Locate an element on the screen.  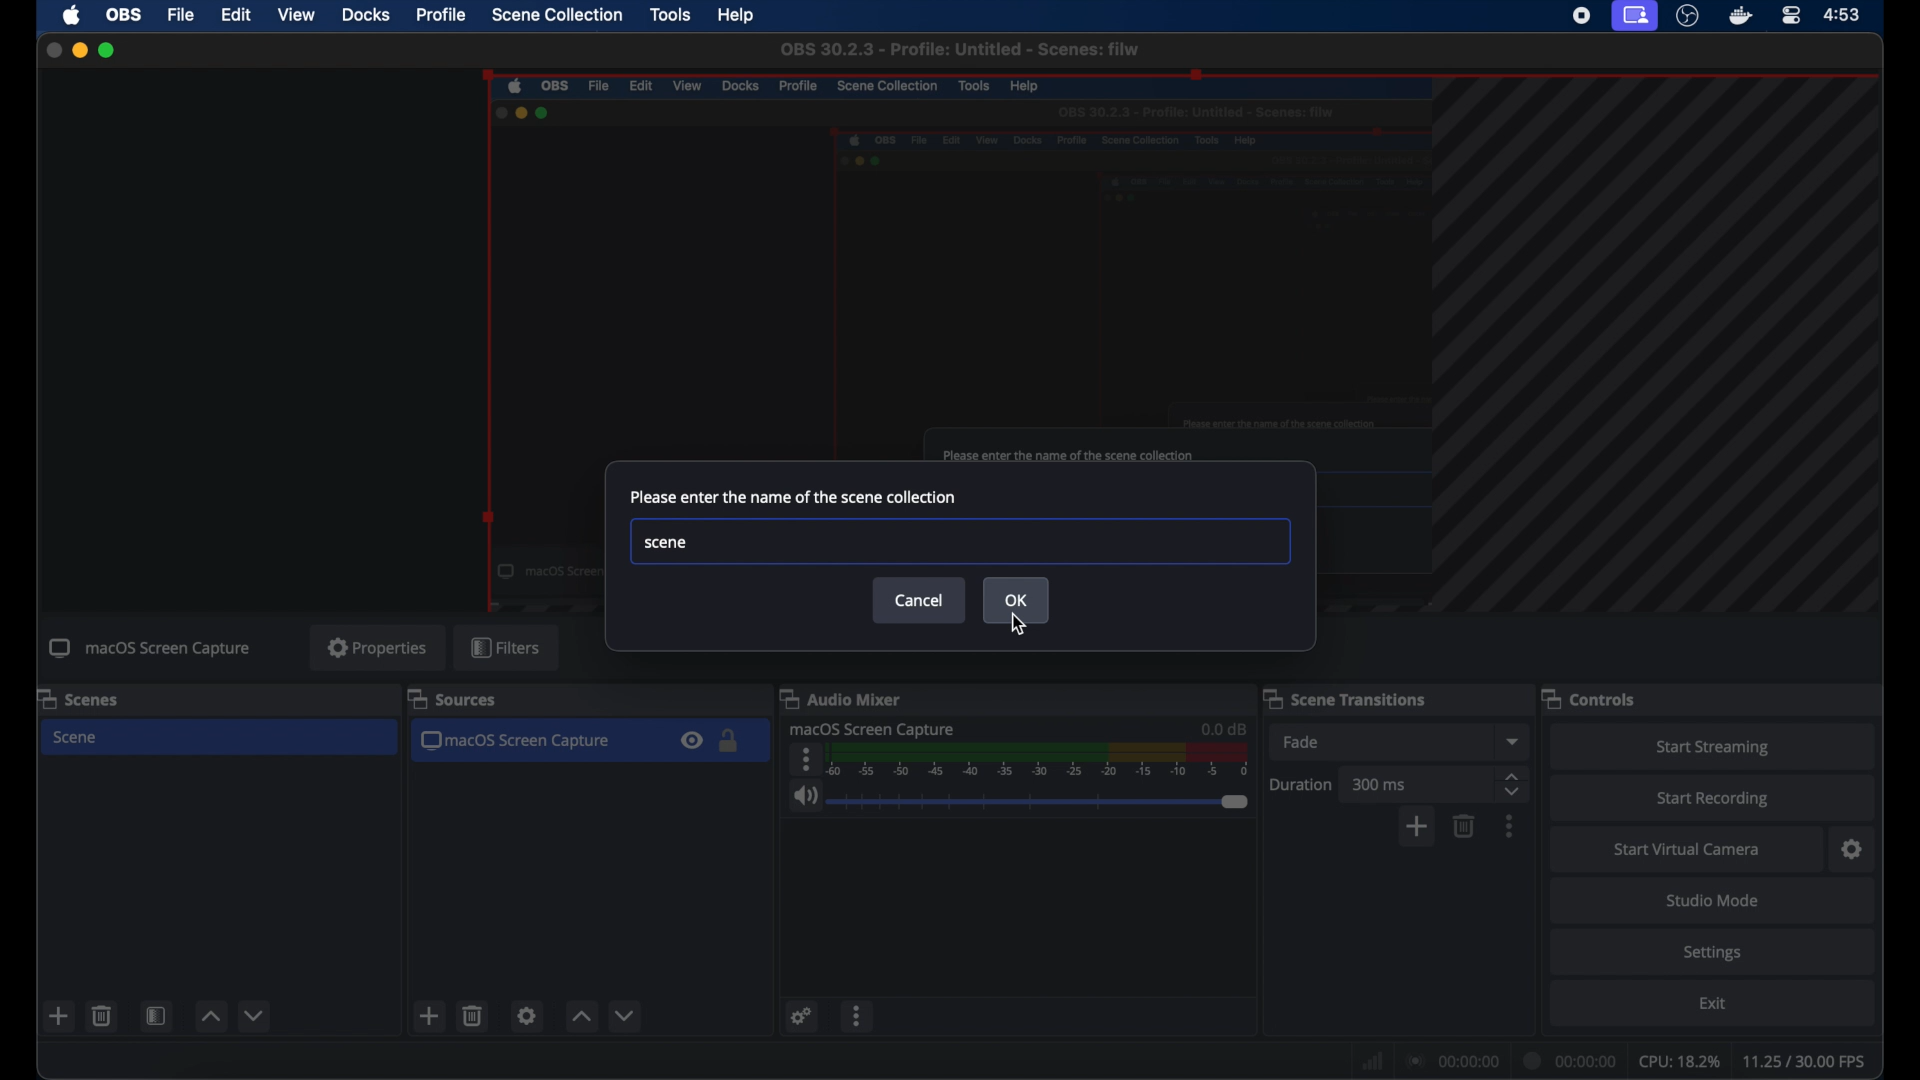
tools is located at coordinates (670, 15).